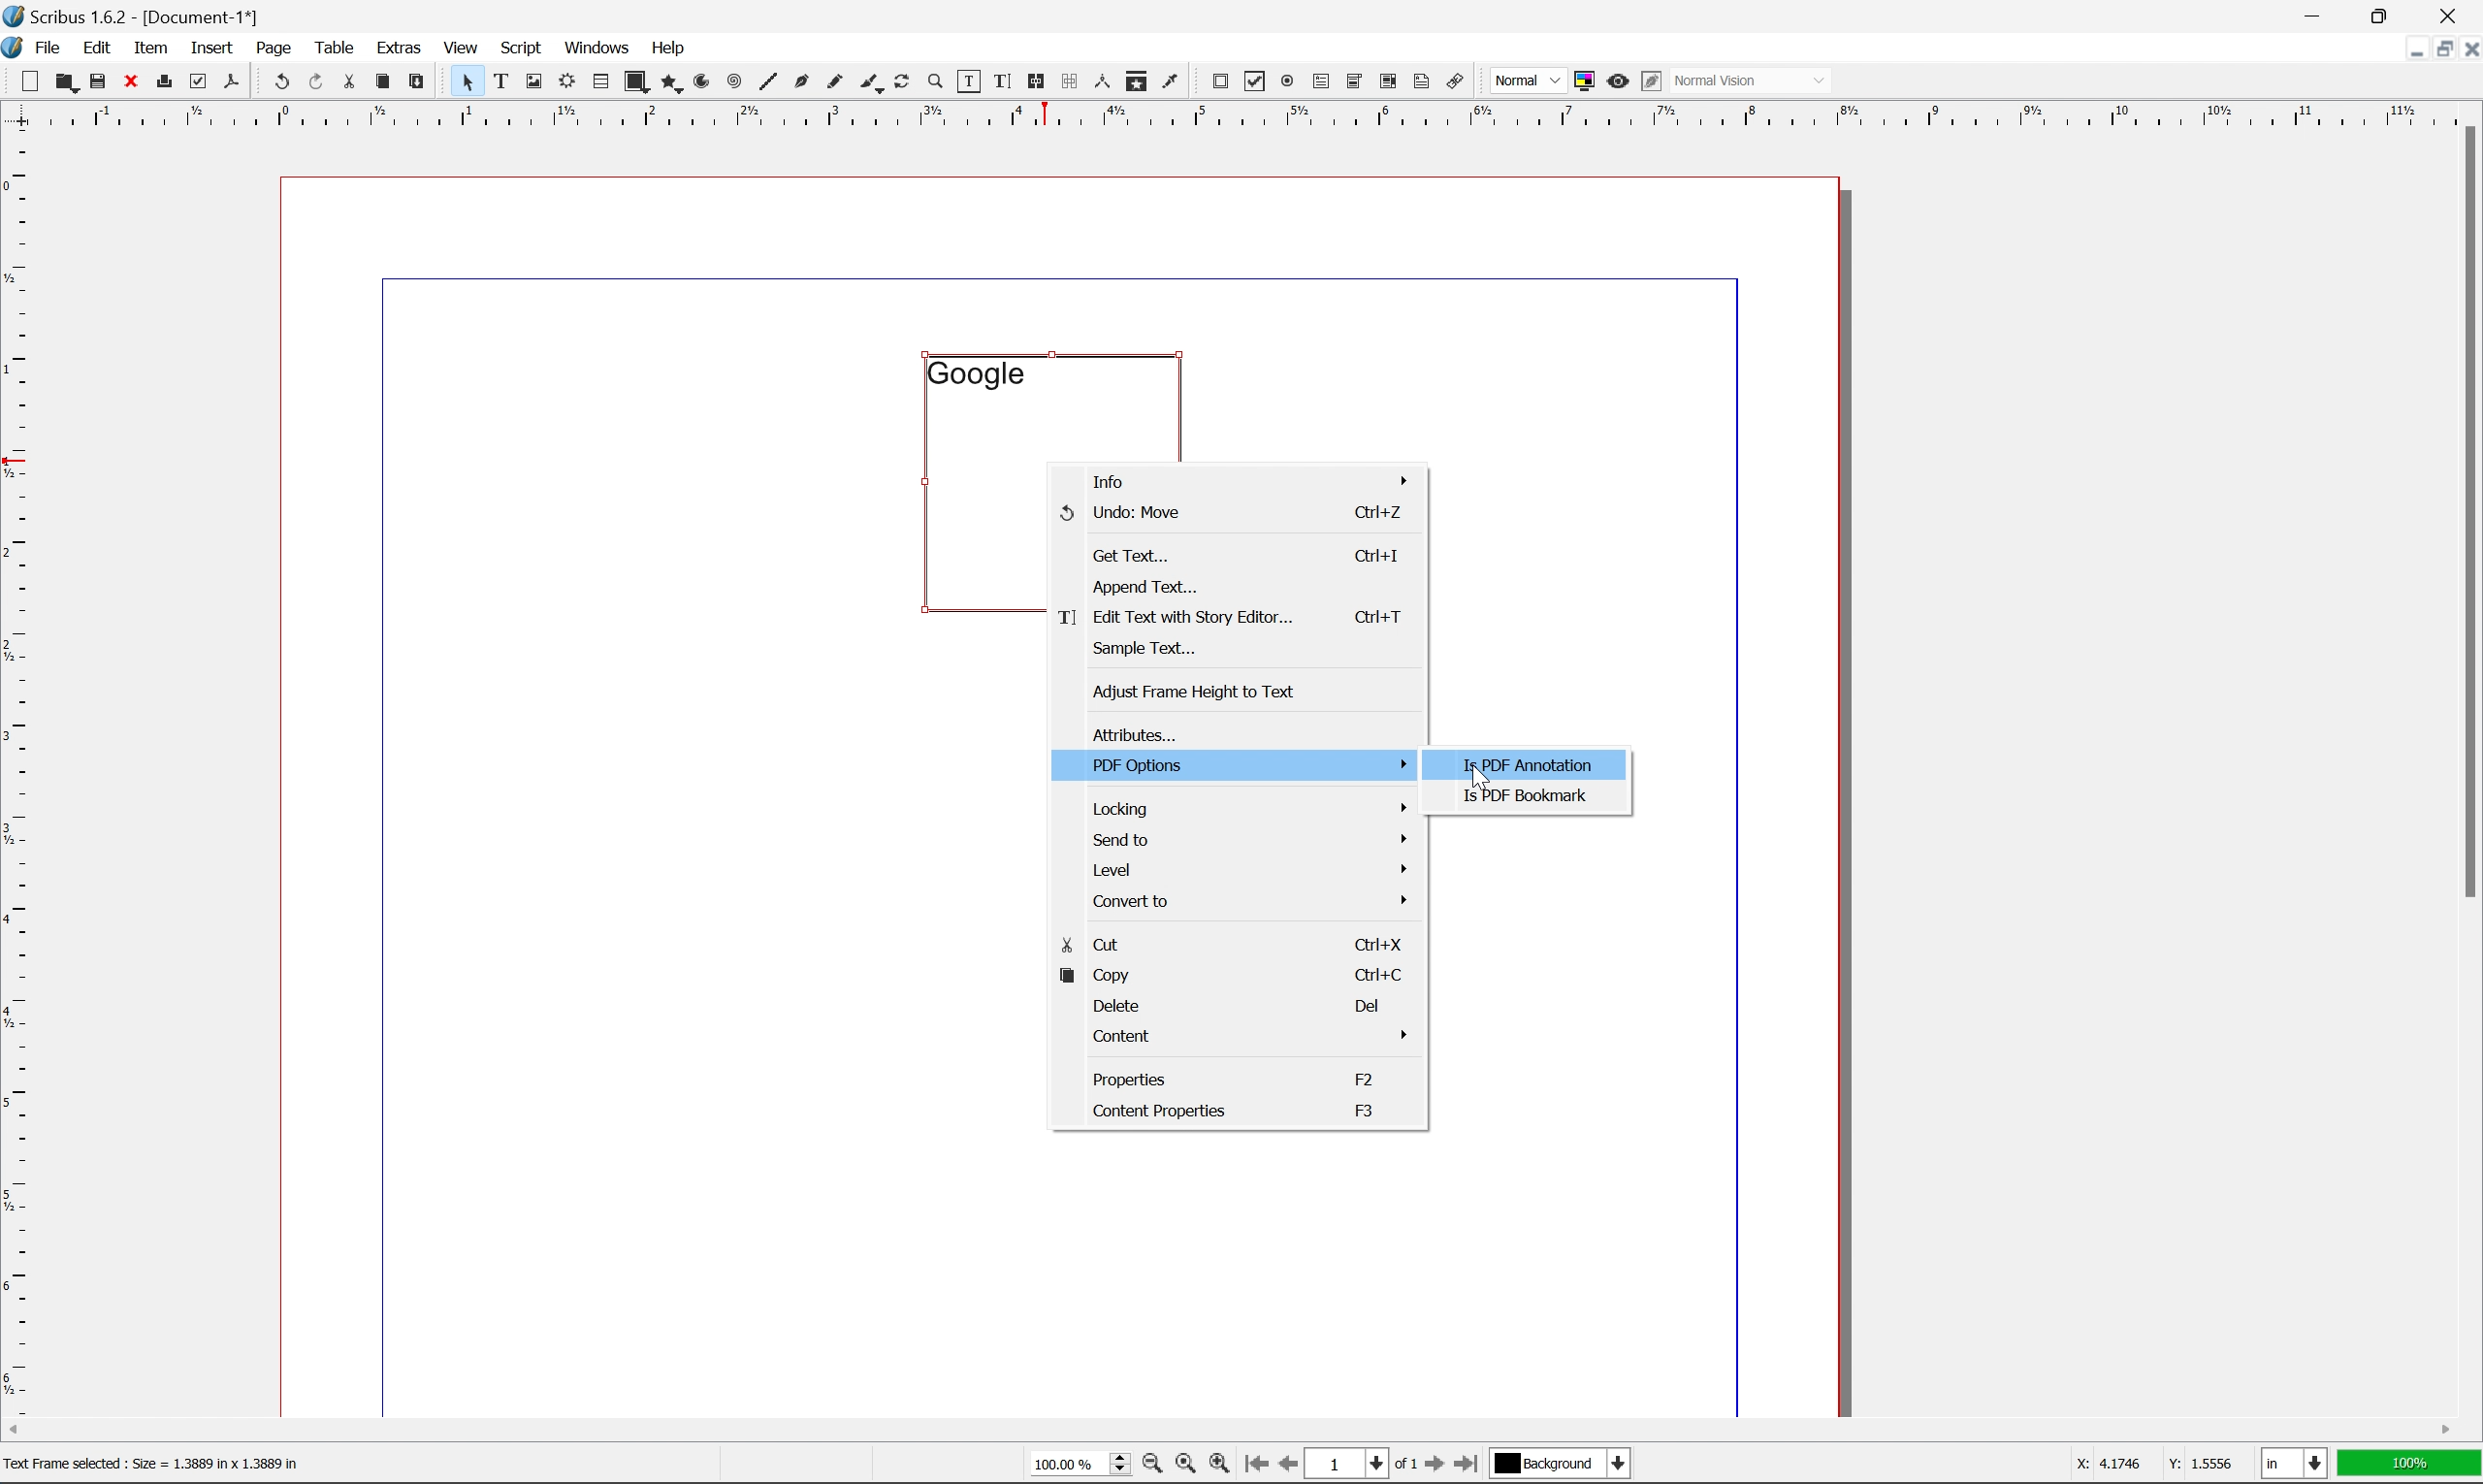 Image resolution: width=2483 pixels, height=1484 pixels. I want to click on help, so click(667, 48).